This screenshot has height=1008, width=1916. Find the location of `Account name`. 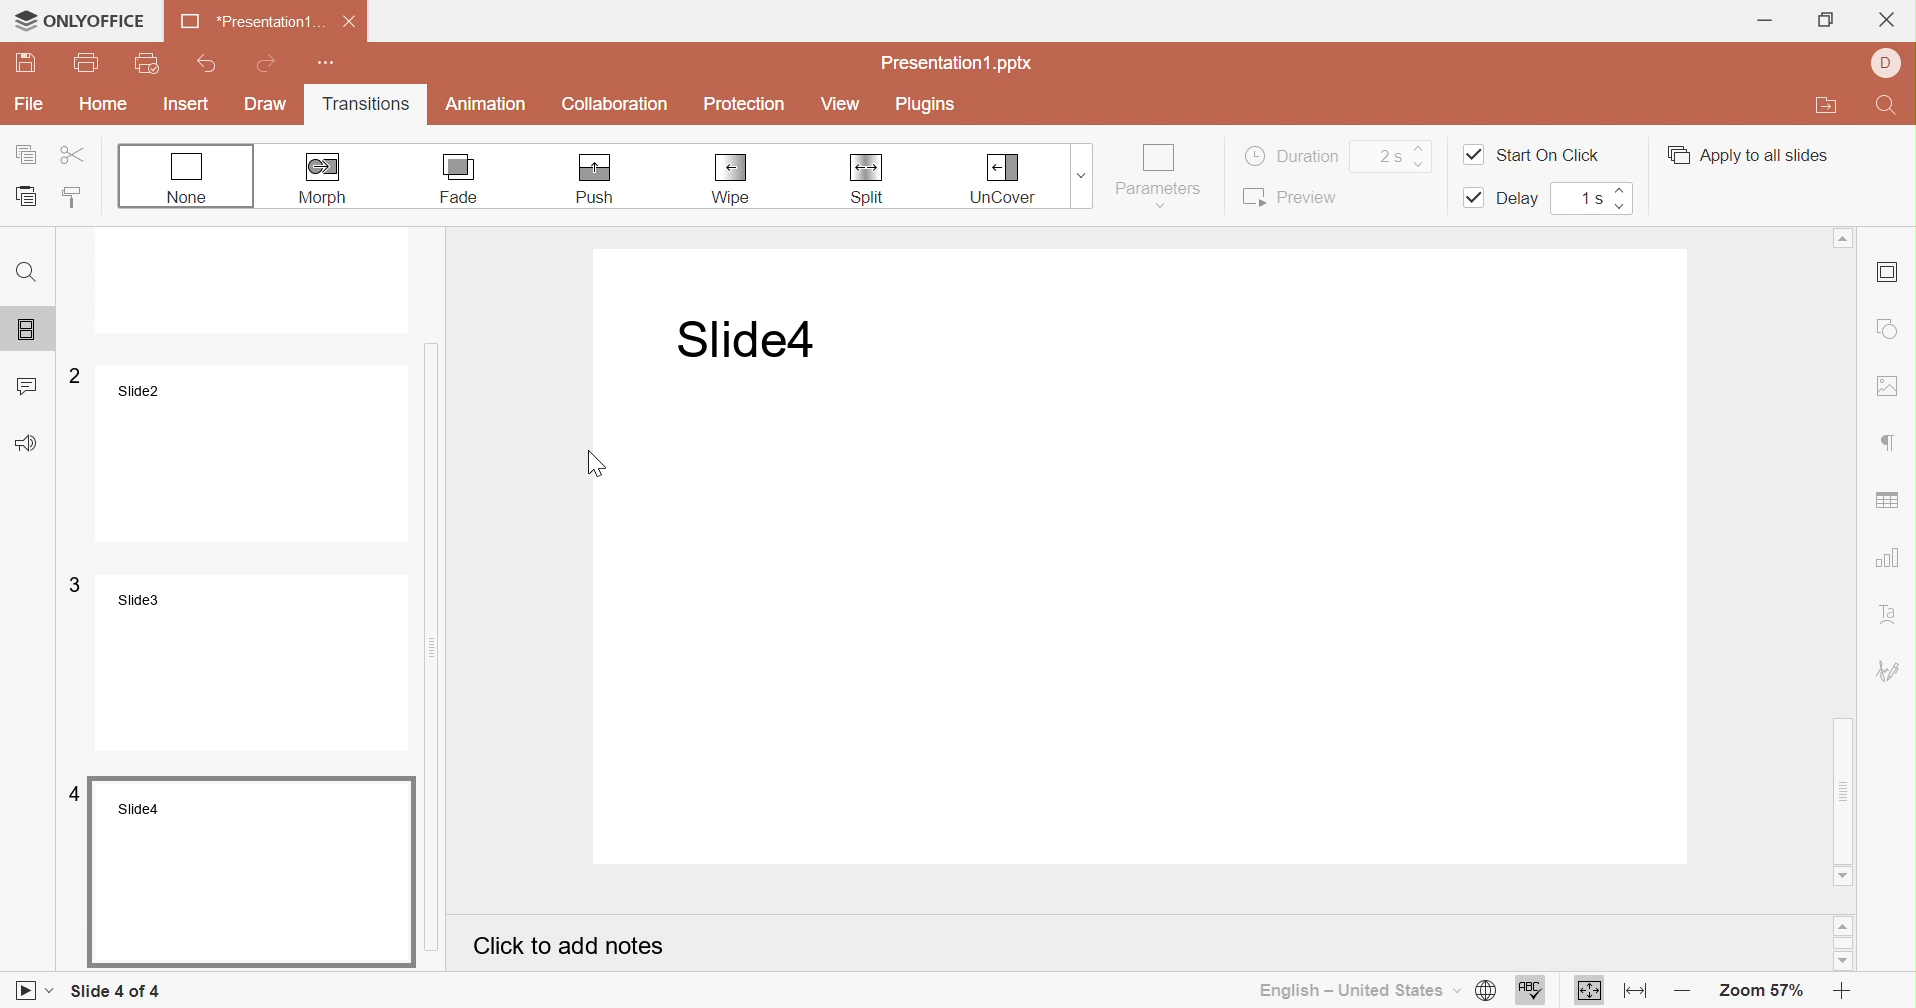

Account name is located at coordinates (1887, 63).